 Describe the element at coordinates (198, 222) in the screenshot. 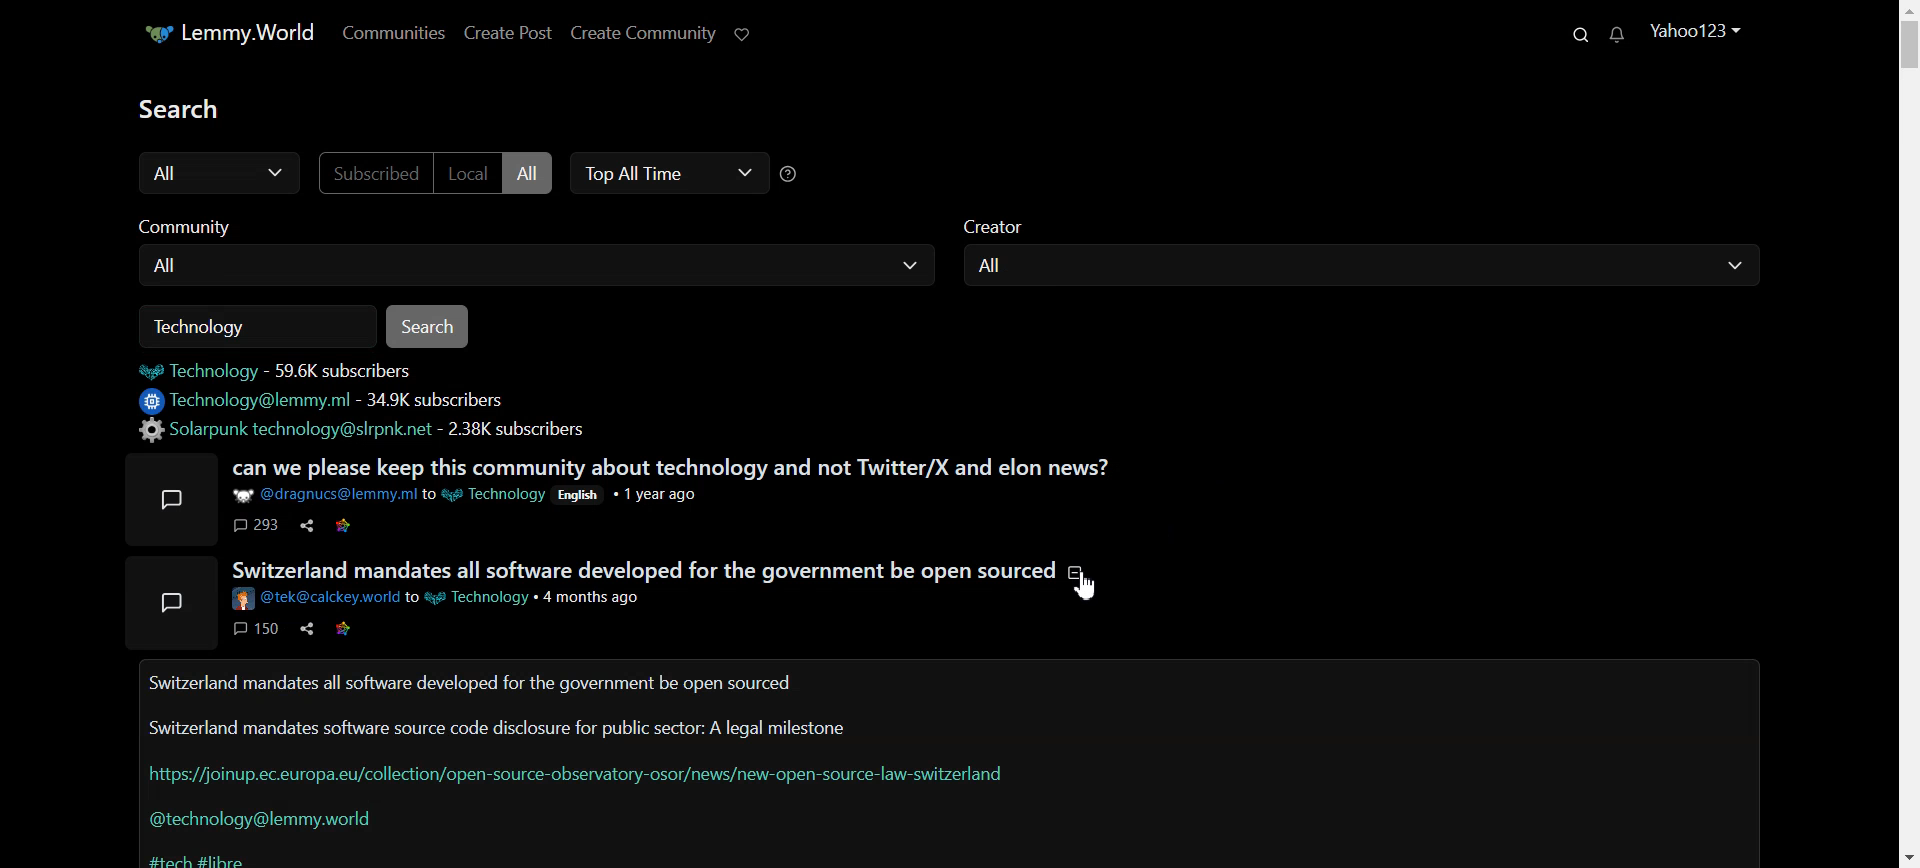

I see `Community` at that location.